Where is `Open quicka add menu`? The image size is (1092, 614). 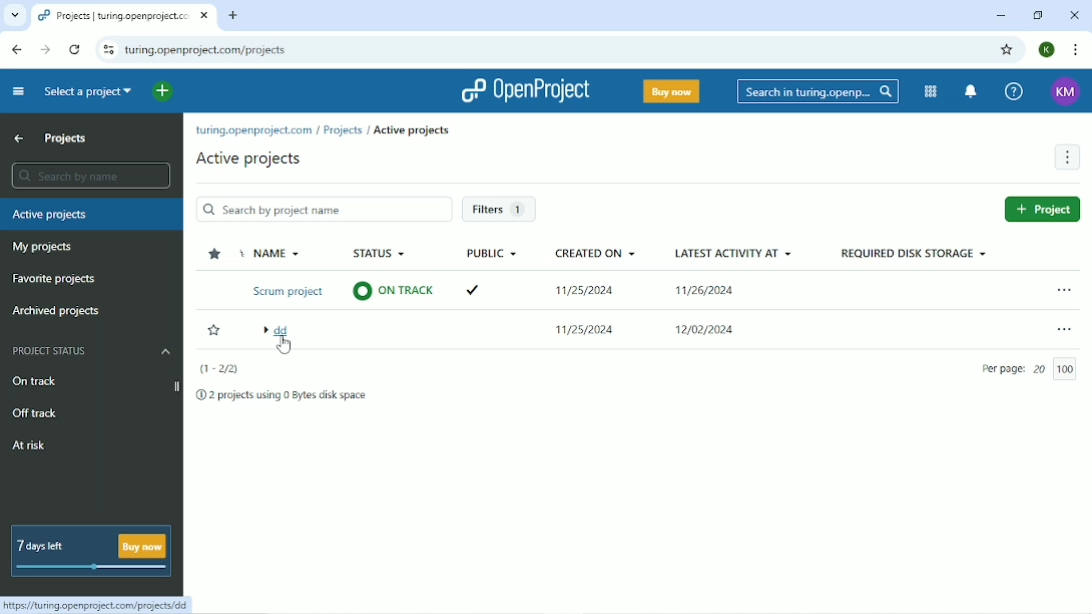
Open quicka add menu is located at coordinates (160, 93).